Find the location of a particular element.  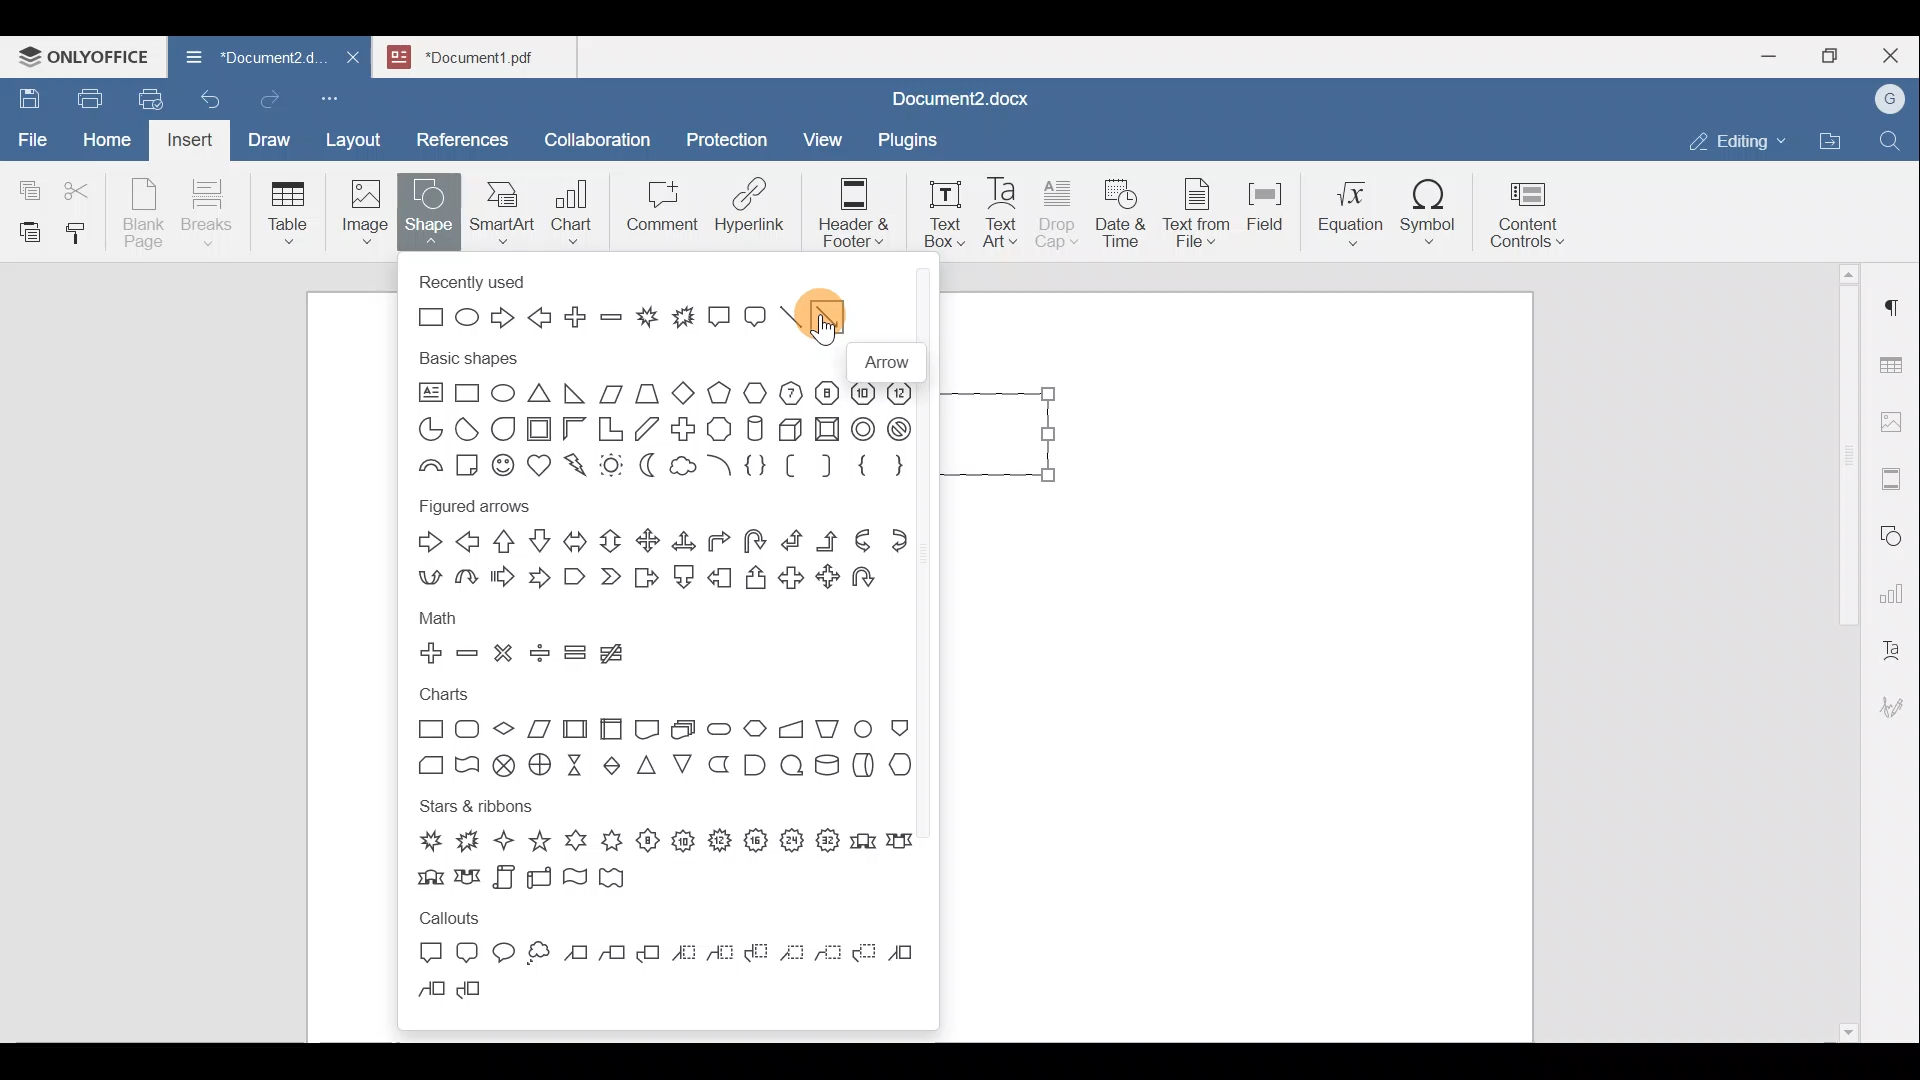

Math shapes is located at coordinates (552, 640).